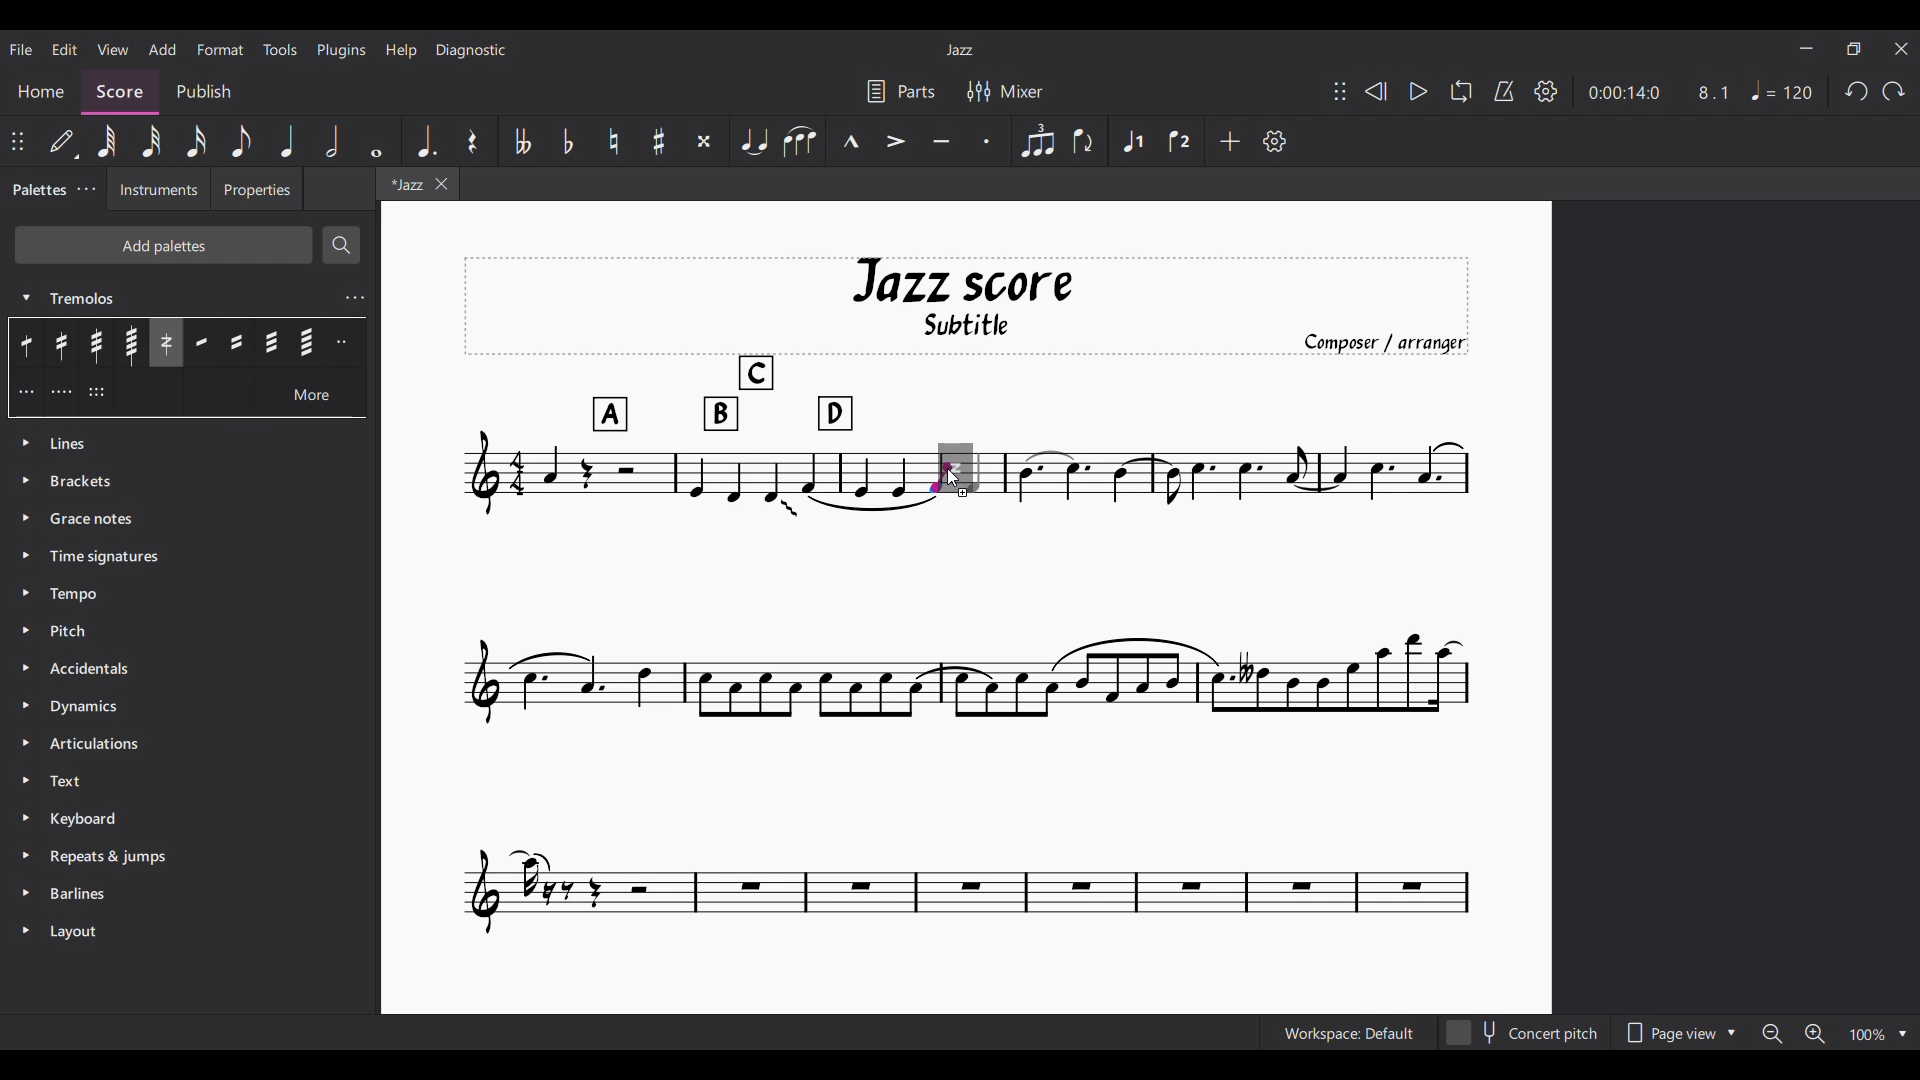 Image resolution: width=1920 pixels, height=1080 pixels. What do you see at coordinates (1878, 1033) in the screenshot?
I see `Zoom options` at bounding box center [1878, 1033].